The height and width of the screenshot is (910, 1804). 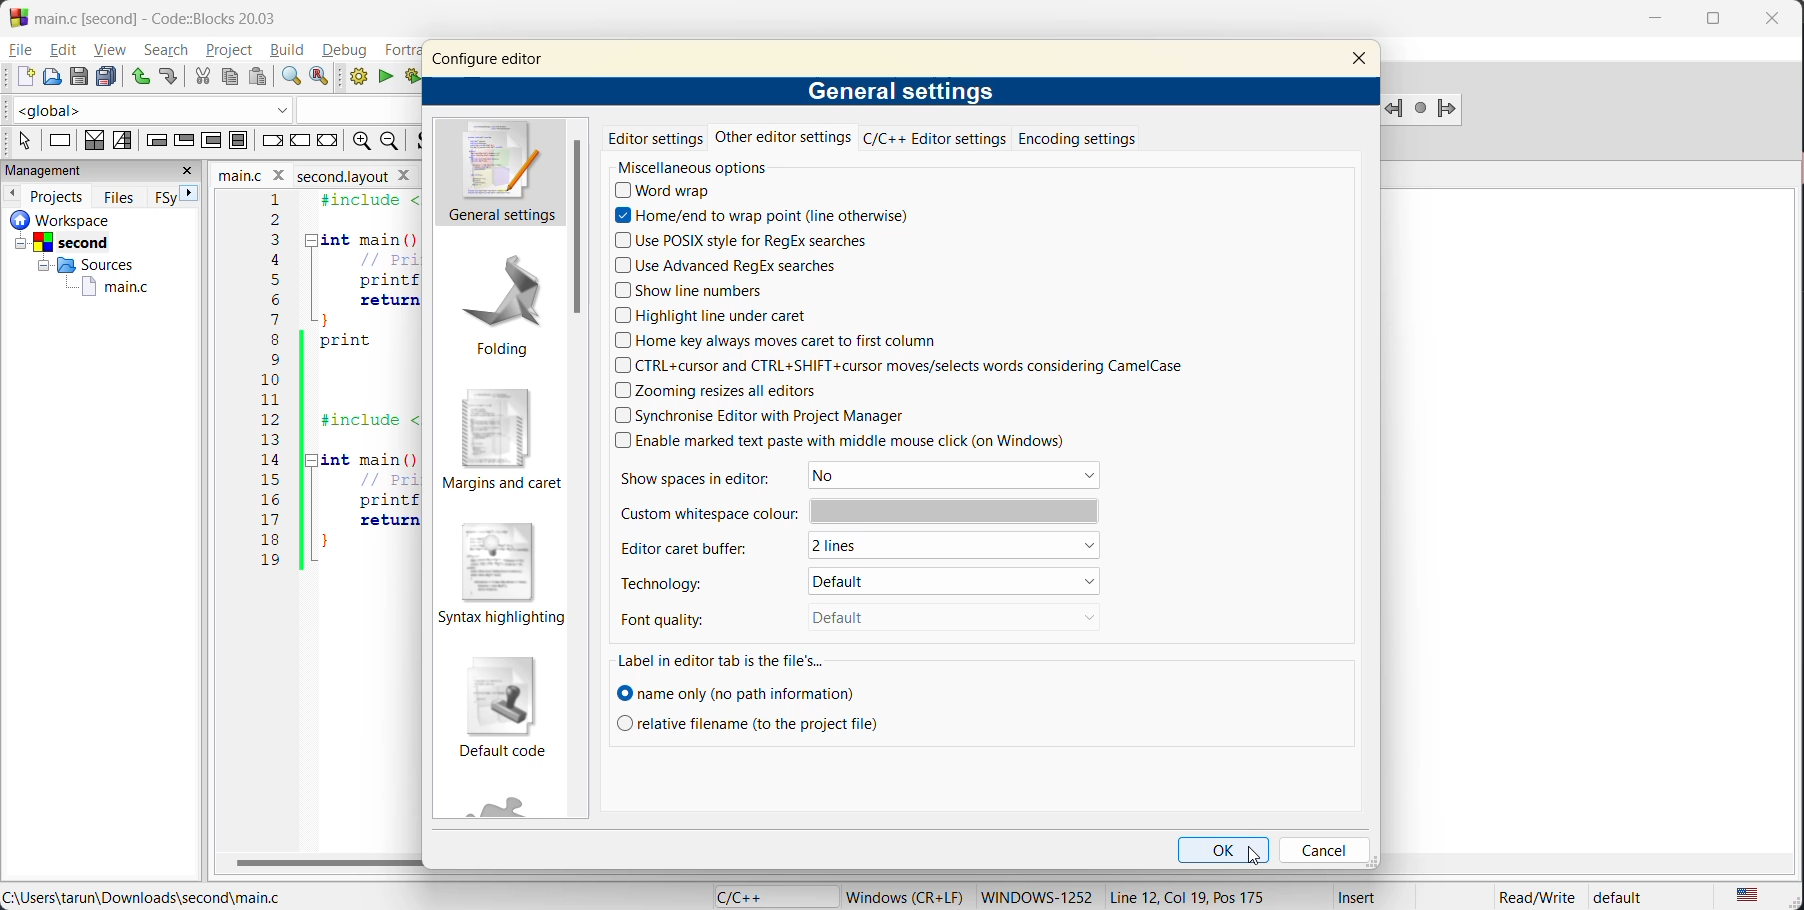 I want to click on save everything, so click(x=106, y=76).